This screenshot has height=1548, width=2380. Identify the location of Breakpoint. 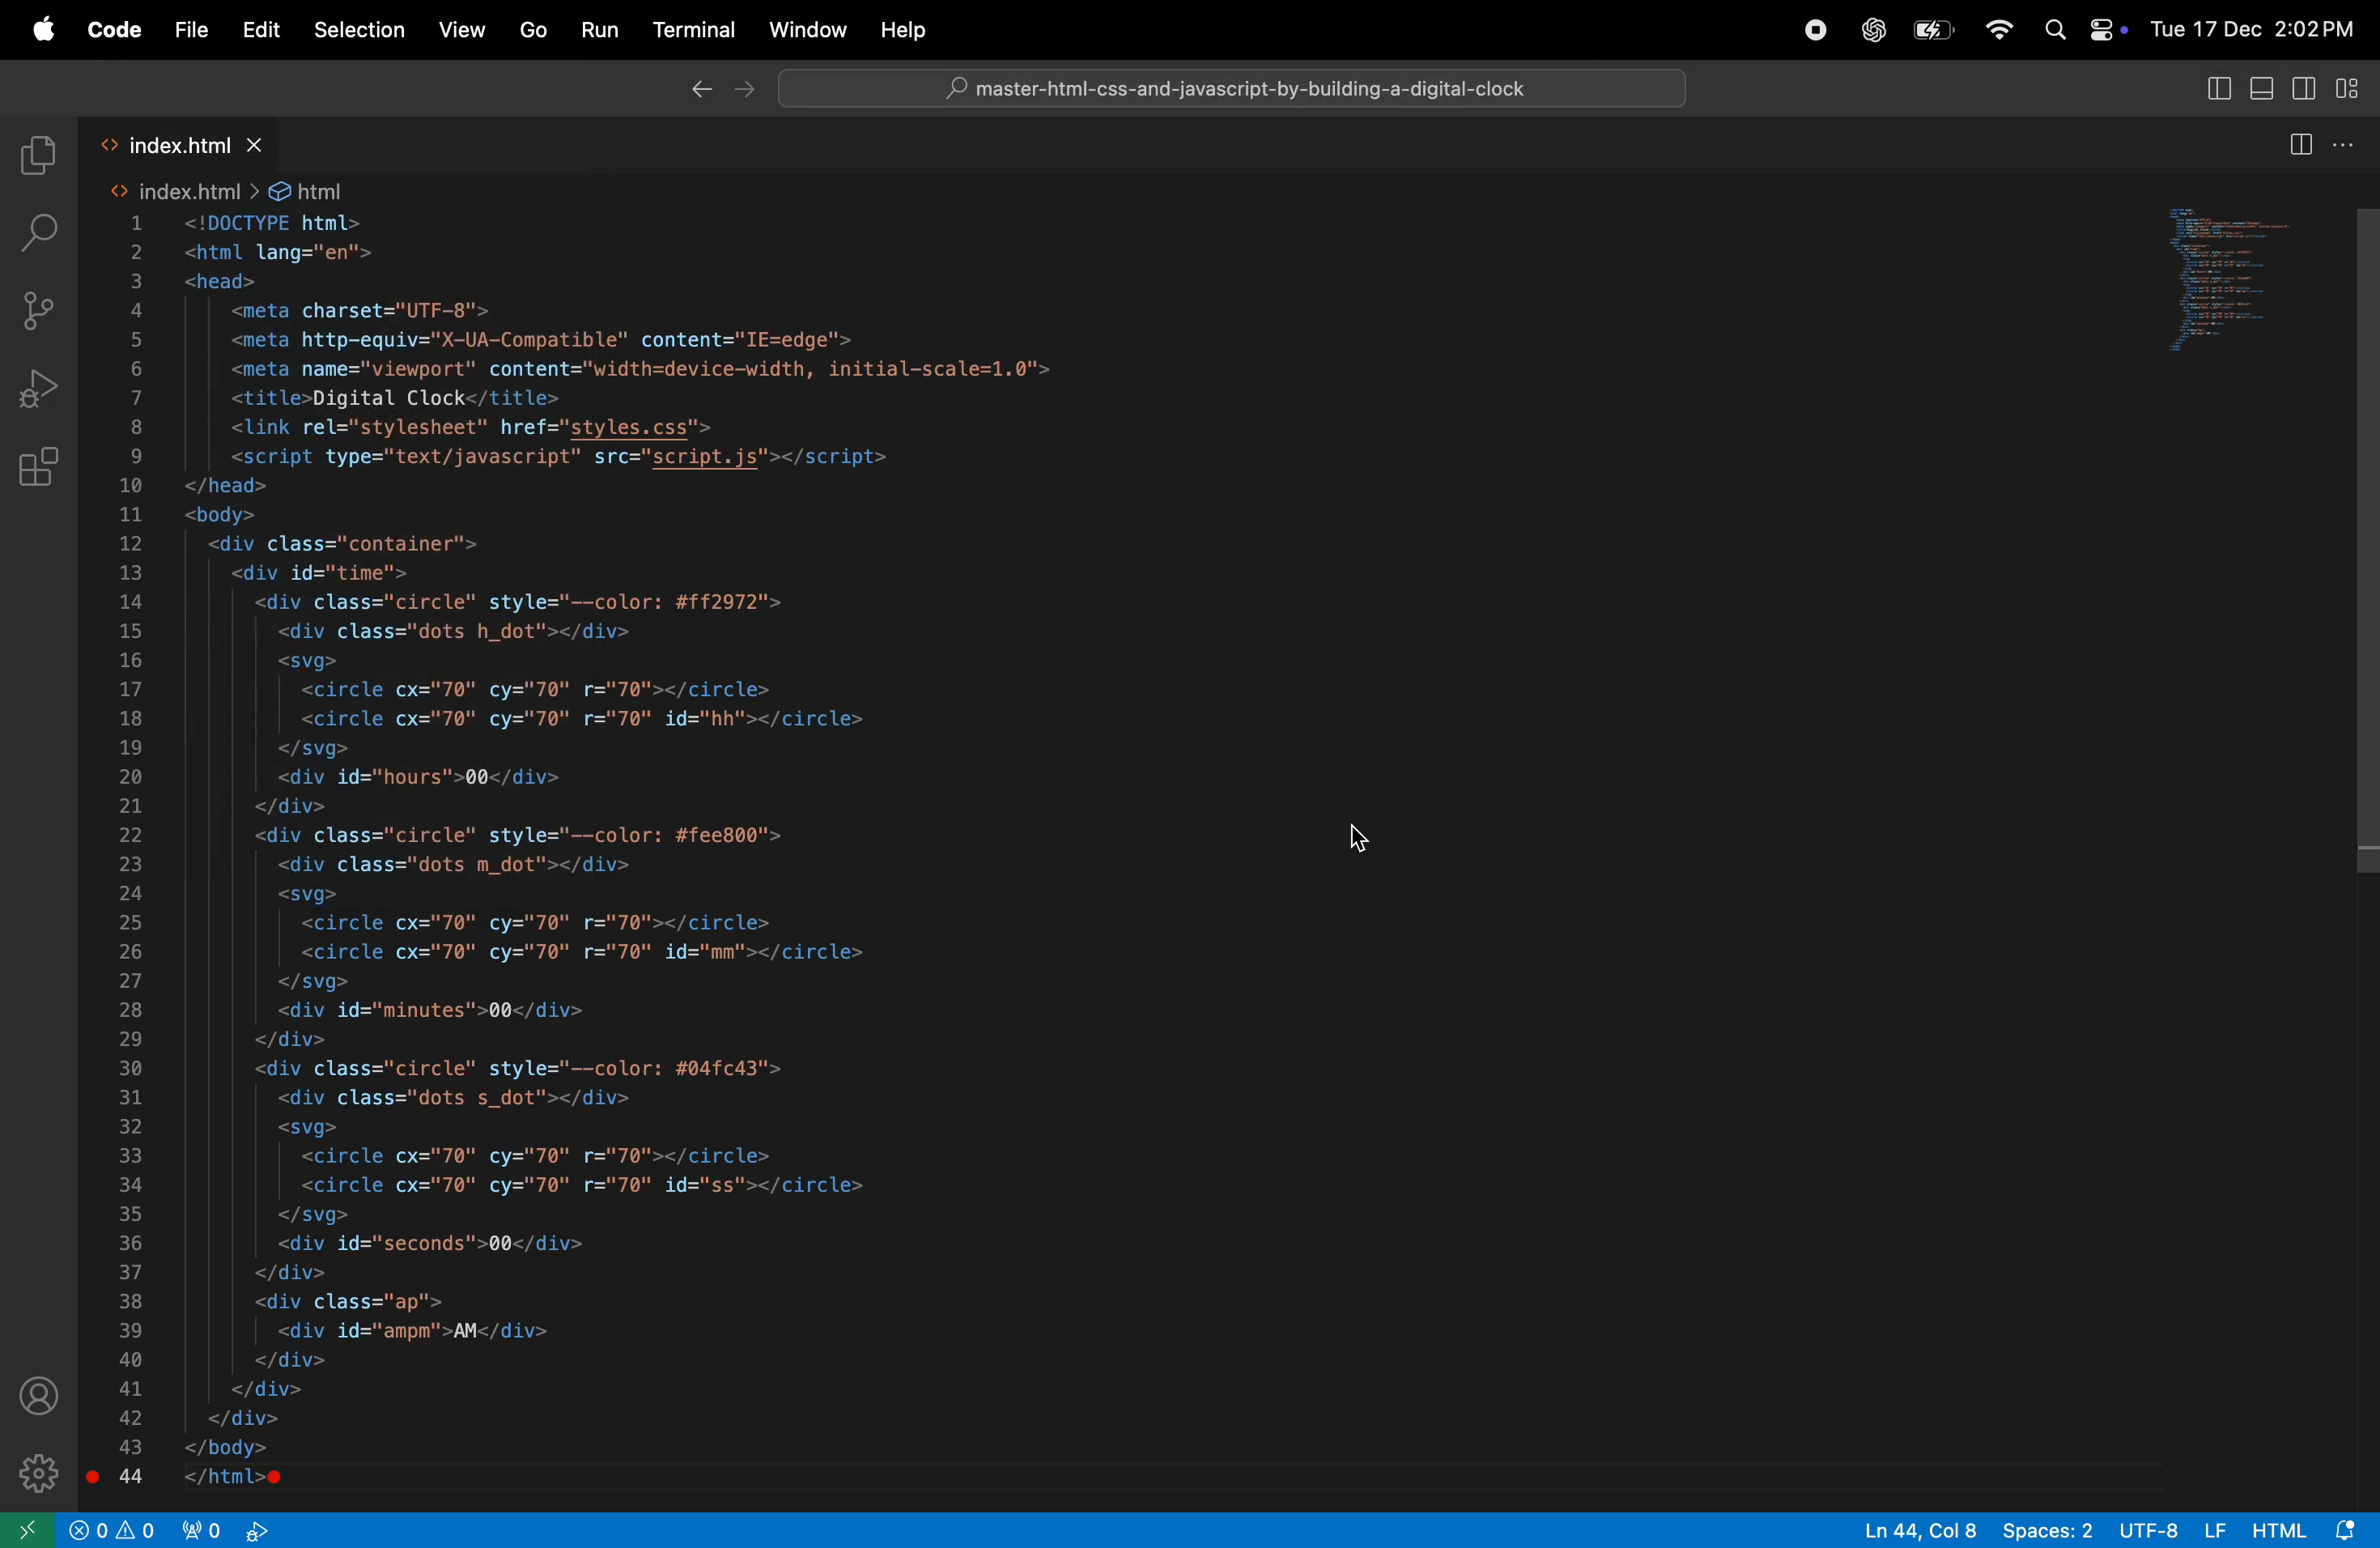
(91, 1472).